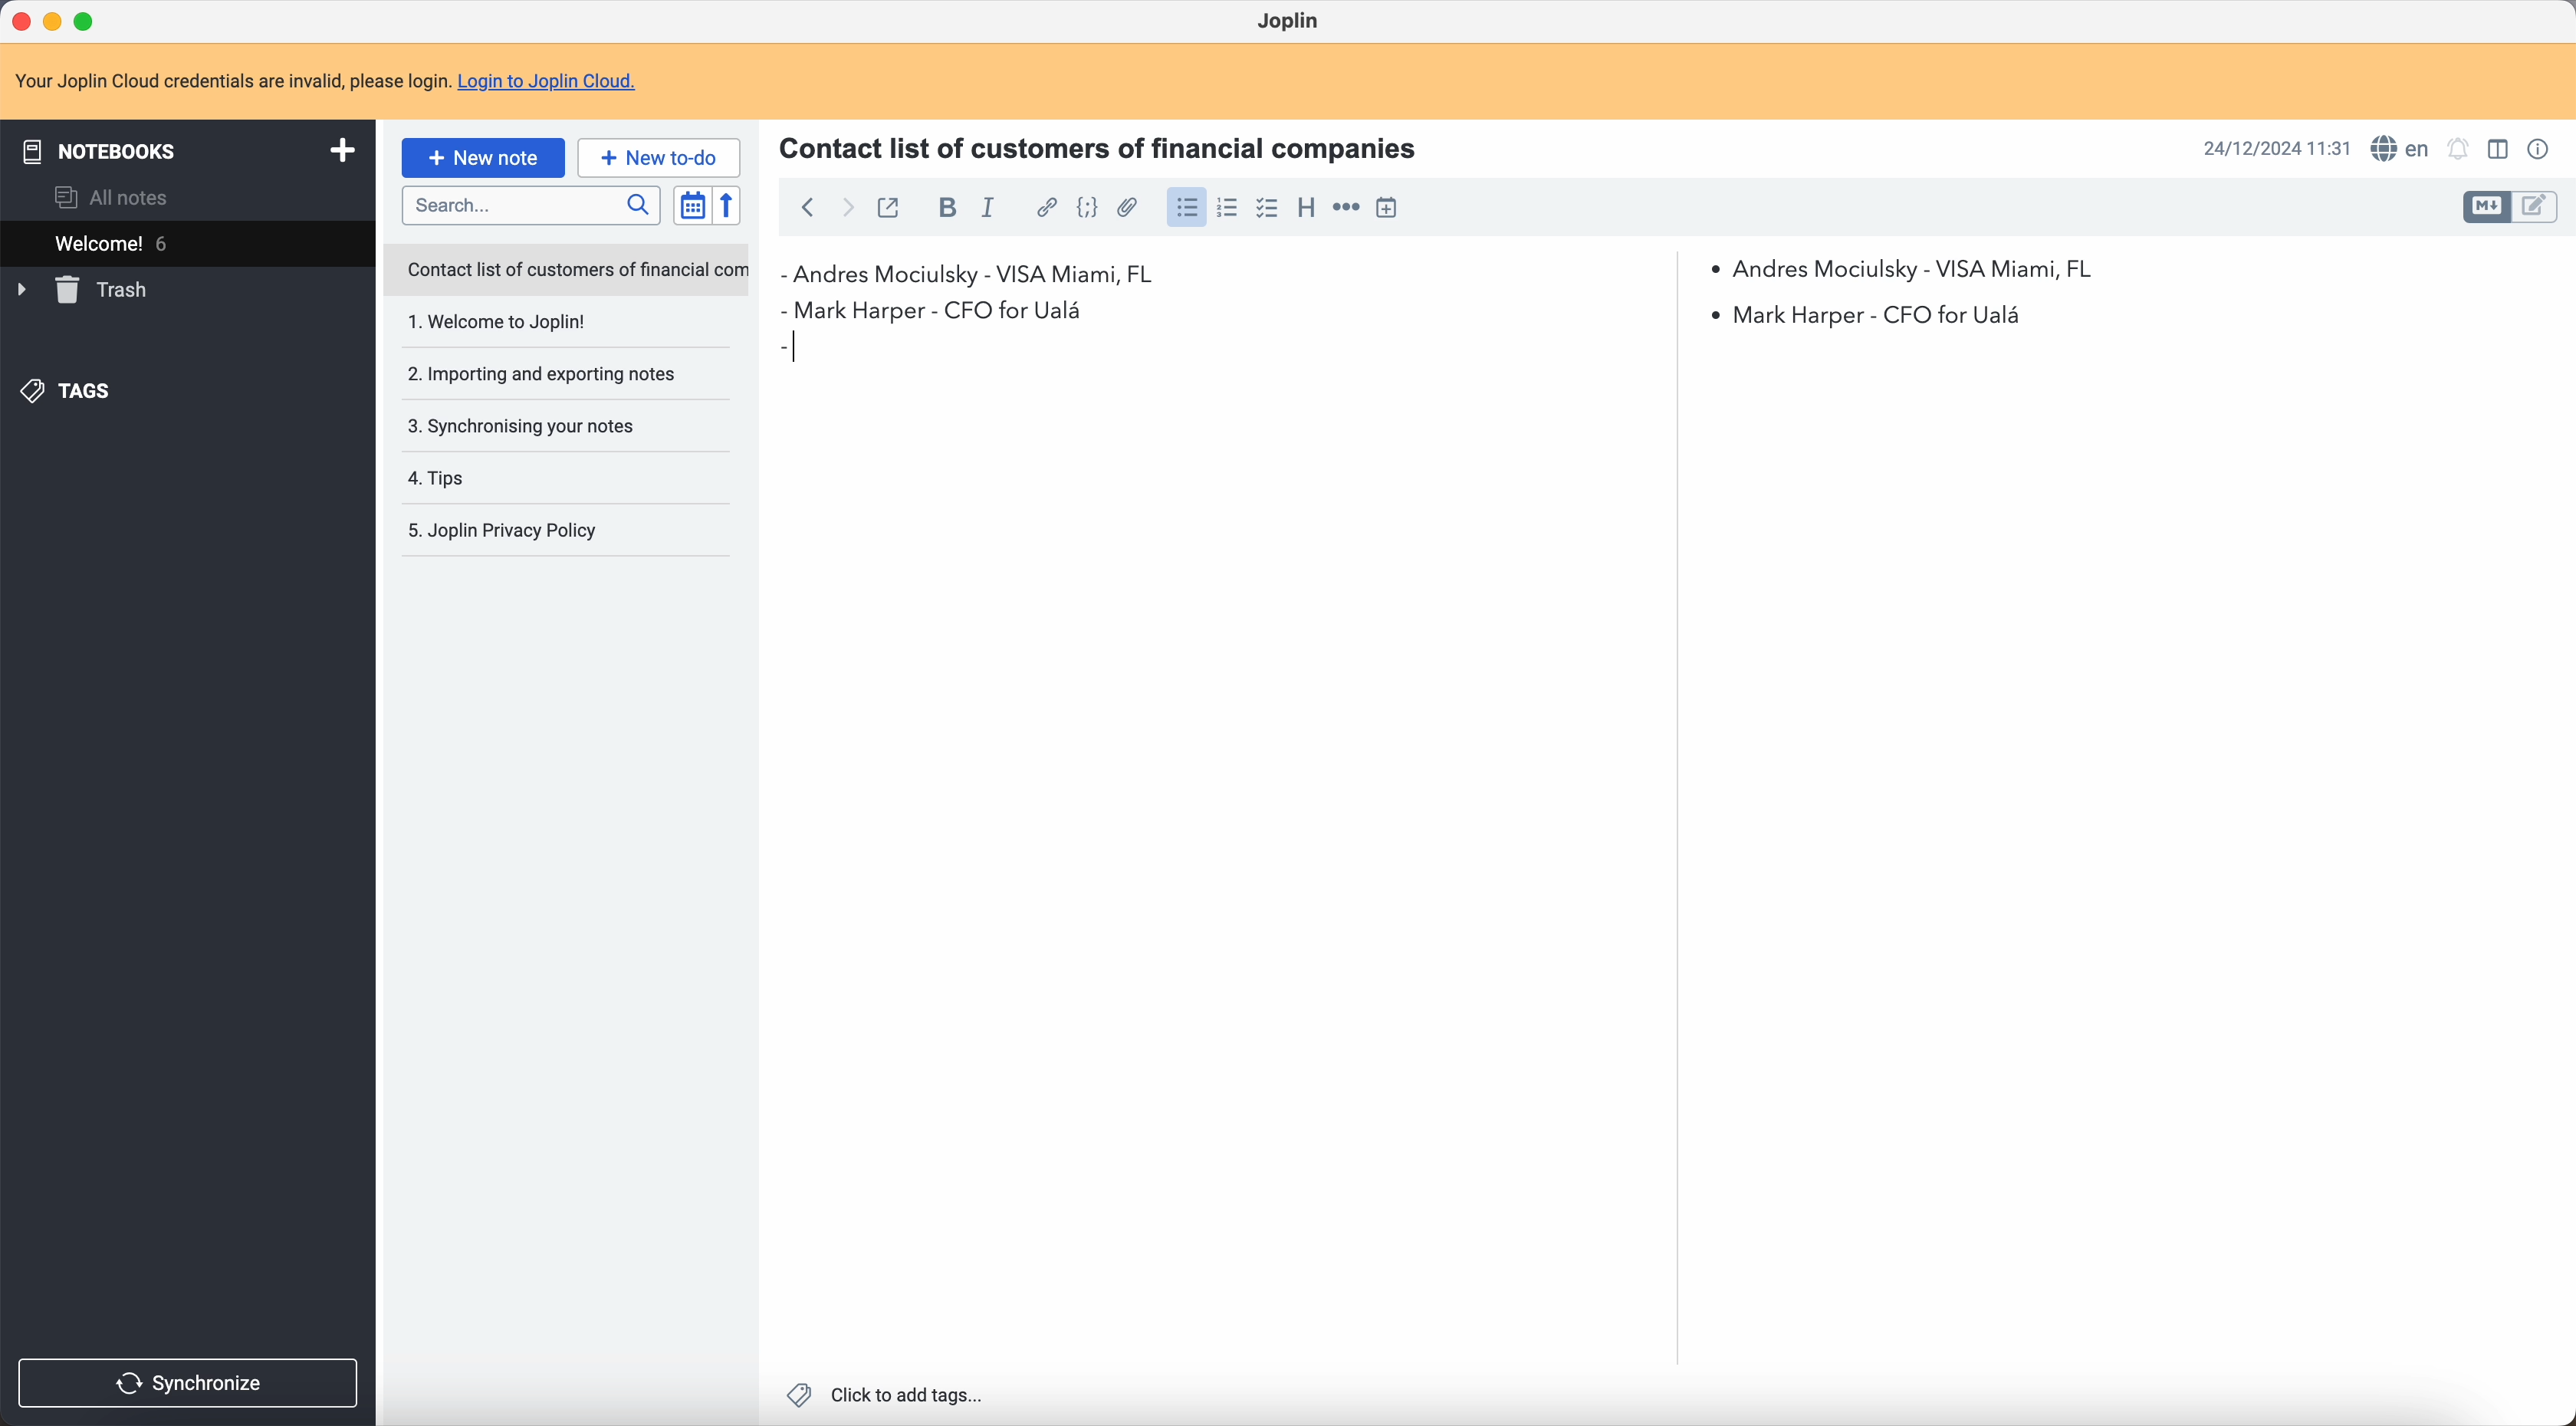  What do you see at coordinates (84, 290) in the screenshot?
I see `trash` at bounding box center [84, 290].